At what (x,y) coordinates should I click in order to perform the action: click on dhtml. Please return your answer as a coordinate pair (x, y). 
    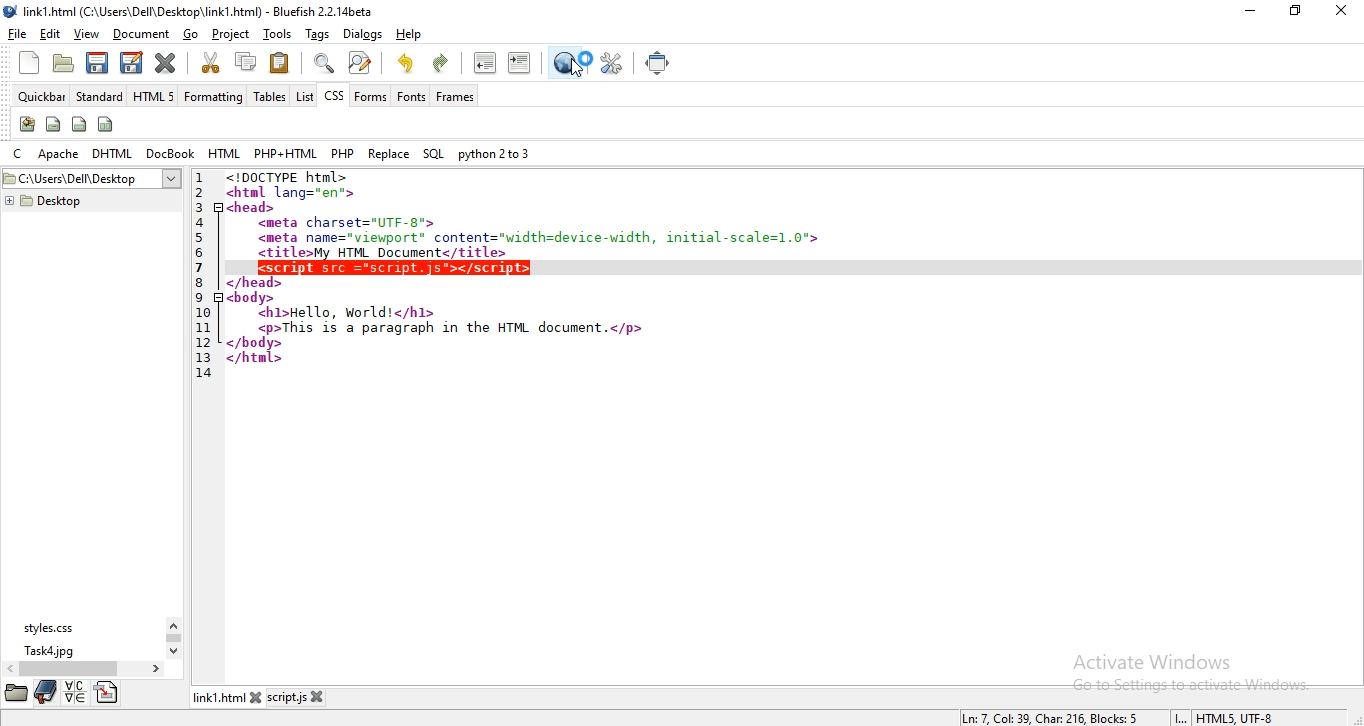
    Looking at the image, I should click on (112, 154).